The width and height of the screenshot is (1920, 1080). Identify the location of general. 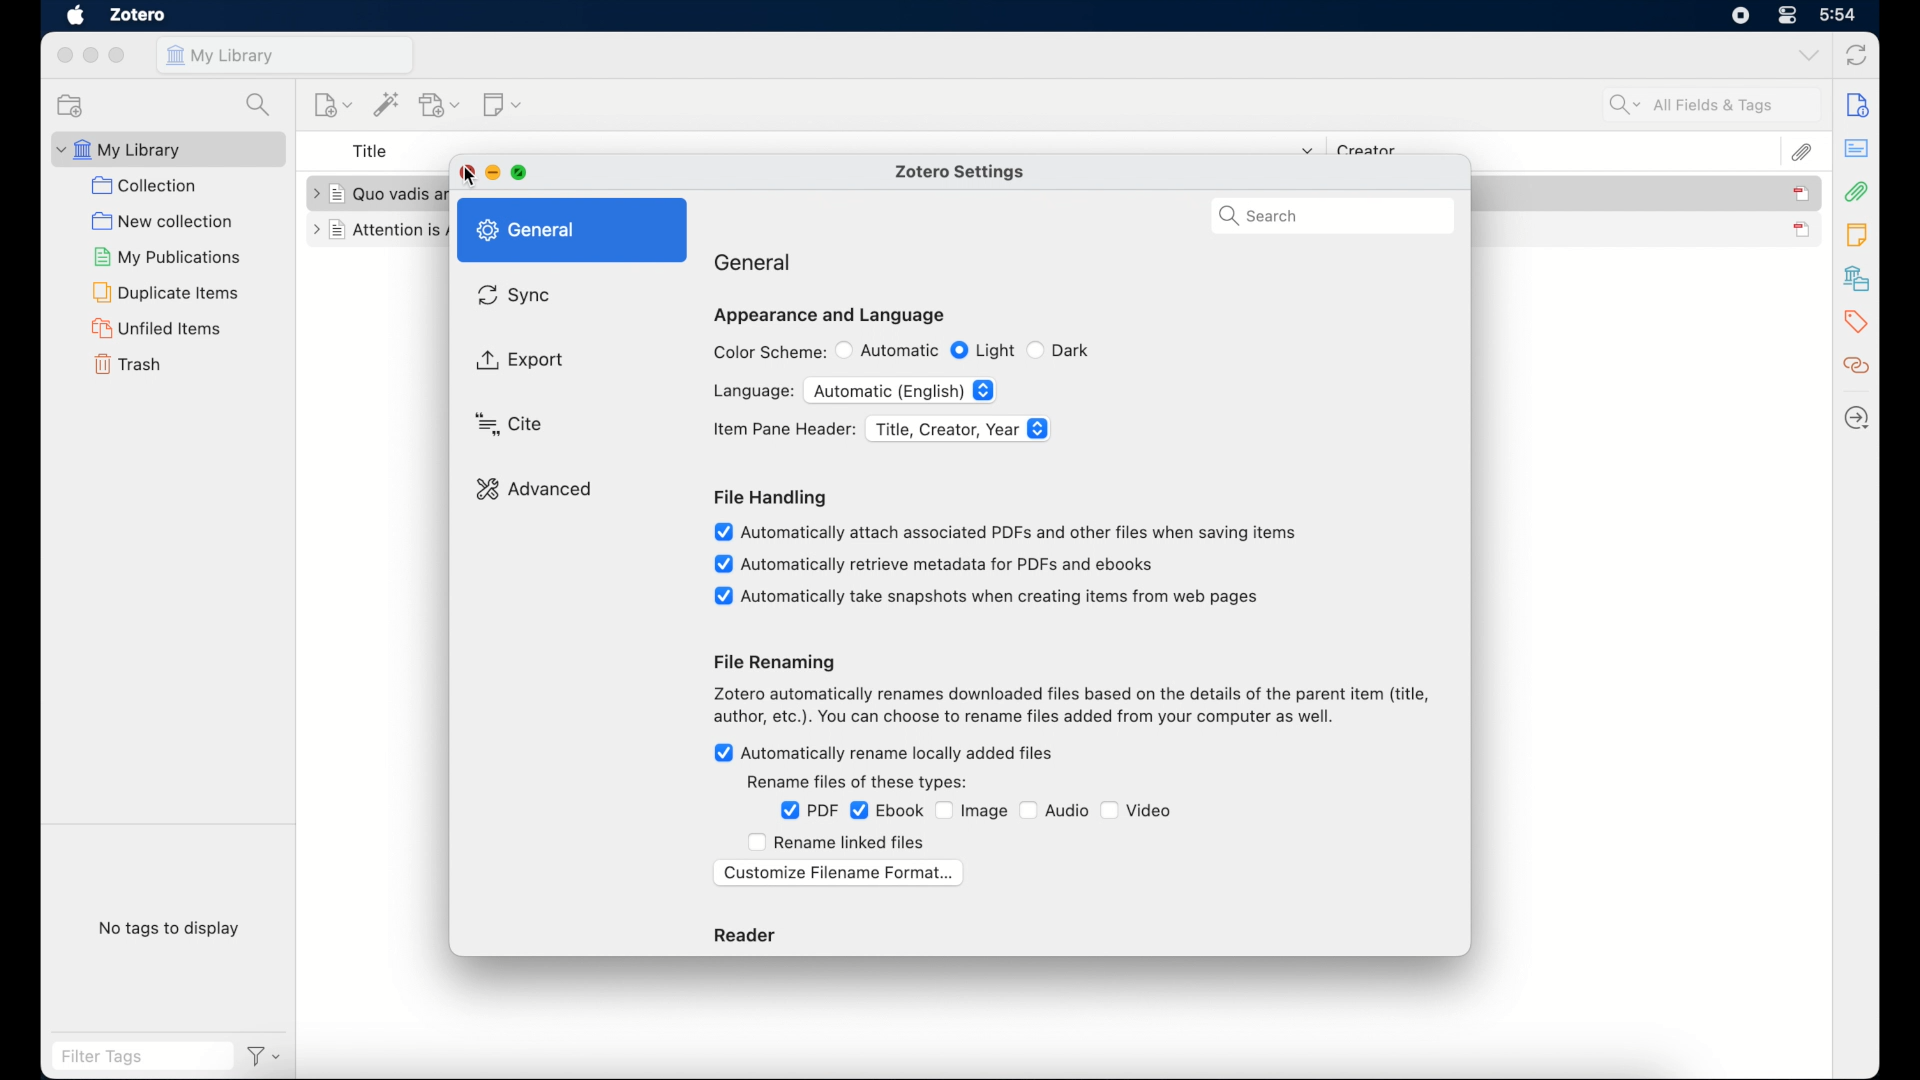
(758, 261).